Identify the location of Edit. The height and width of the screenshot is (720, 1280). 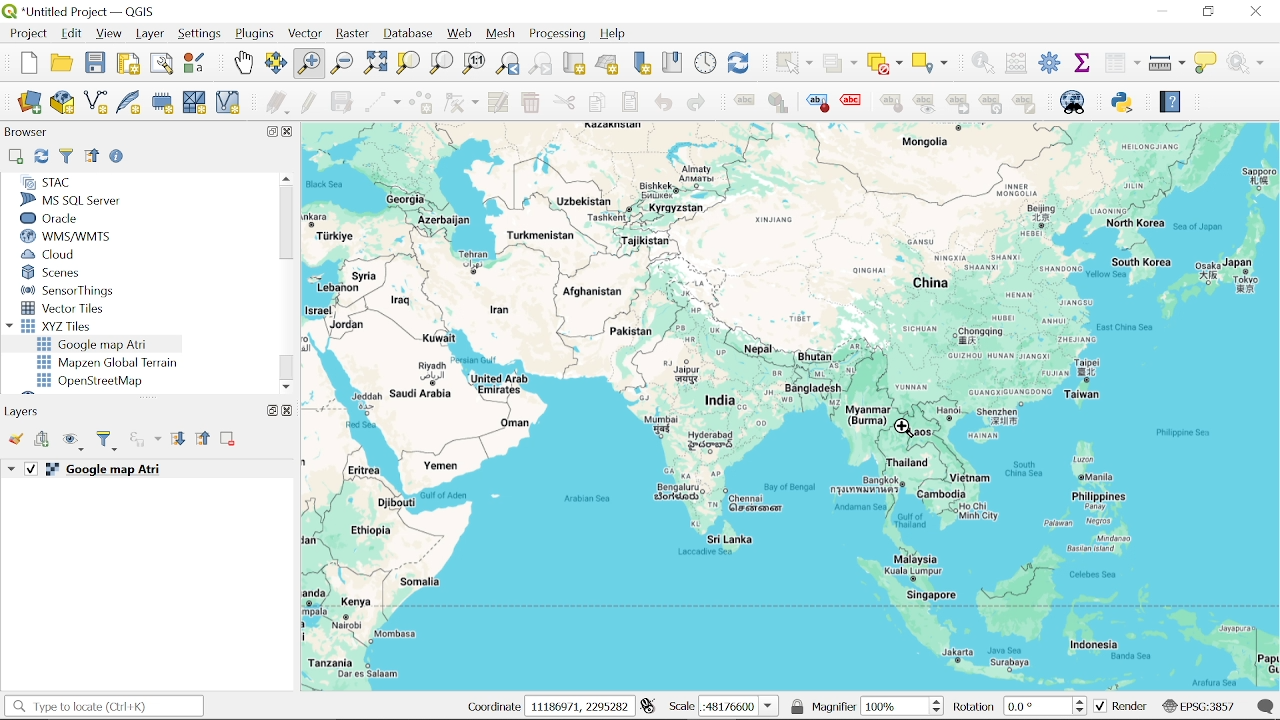
(72, 34).